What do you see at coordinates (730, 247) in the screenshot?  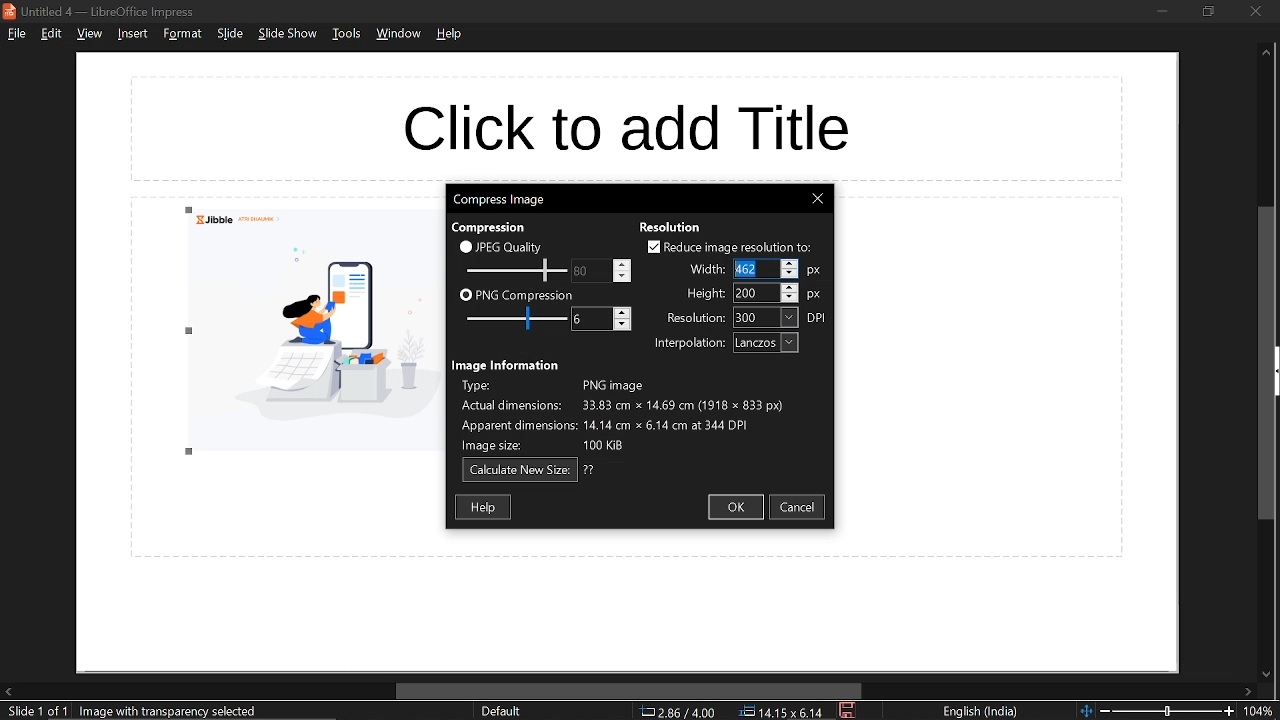 I see `reduce image resolution to` at bounding box center [730, 247].